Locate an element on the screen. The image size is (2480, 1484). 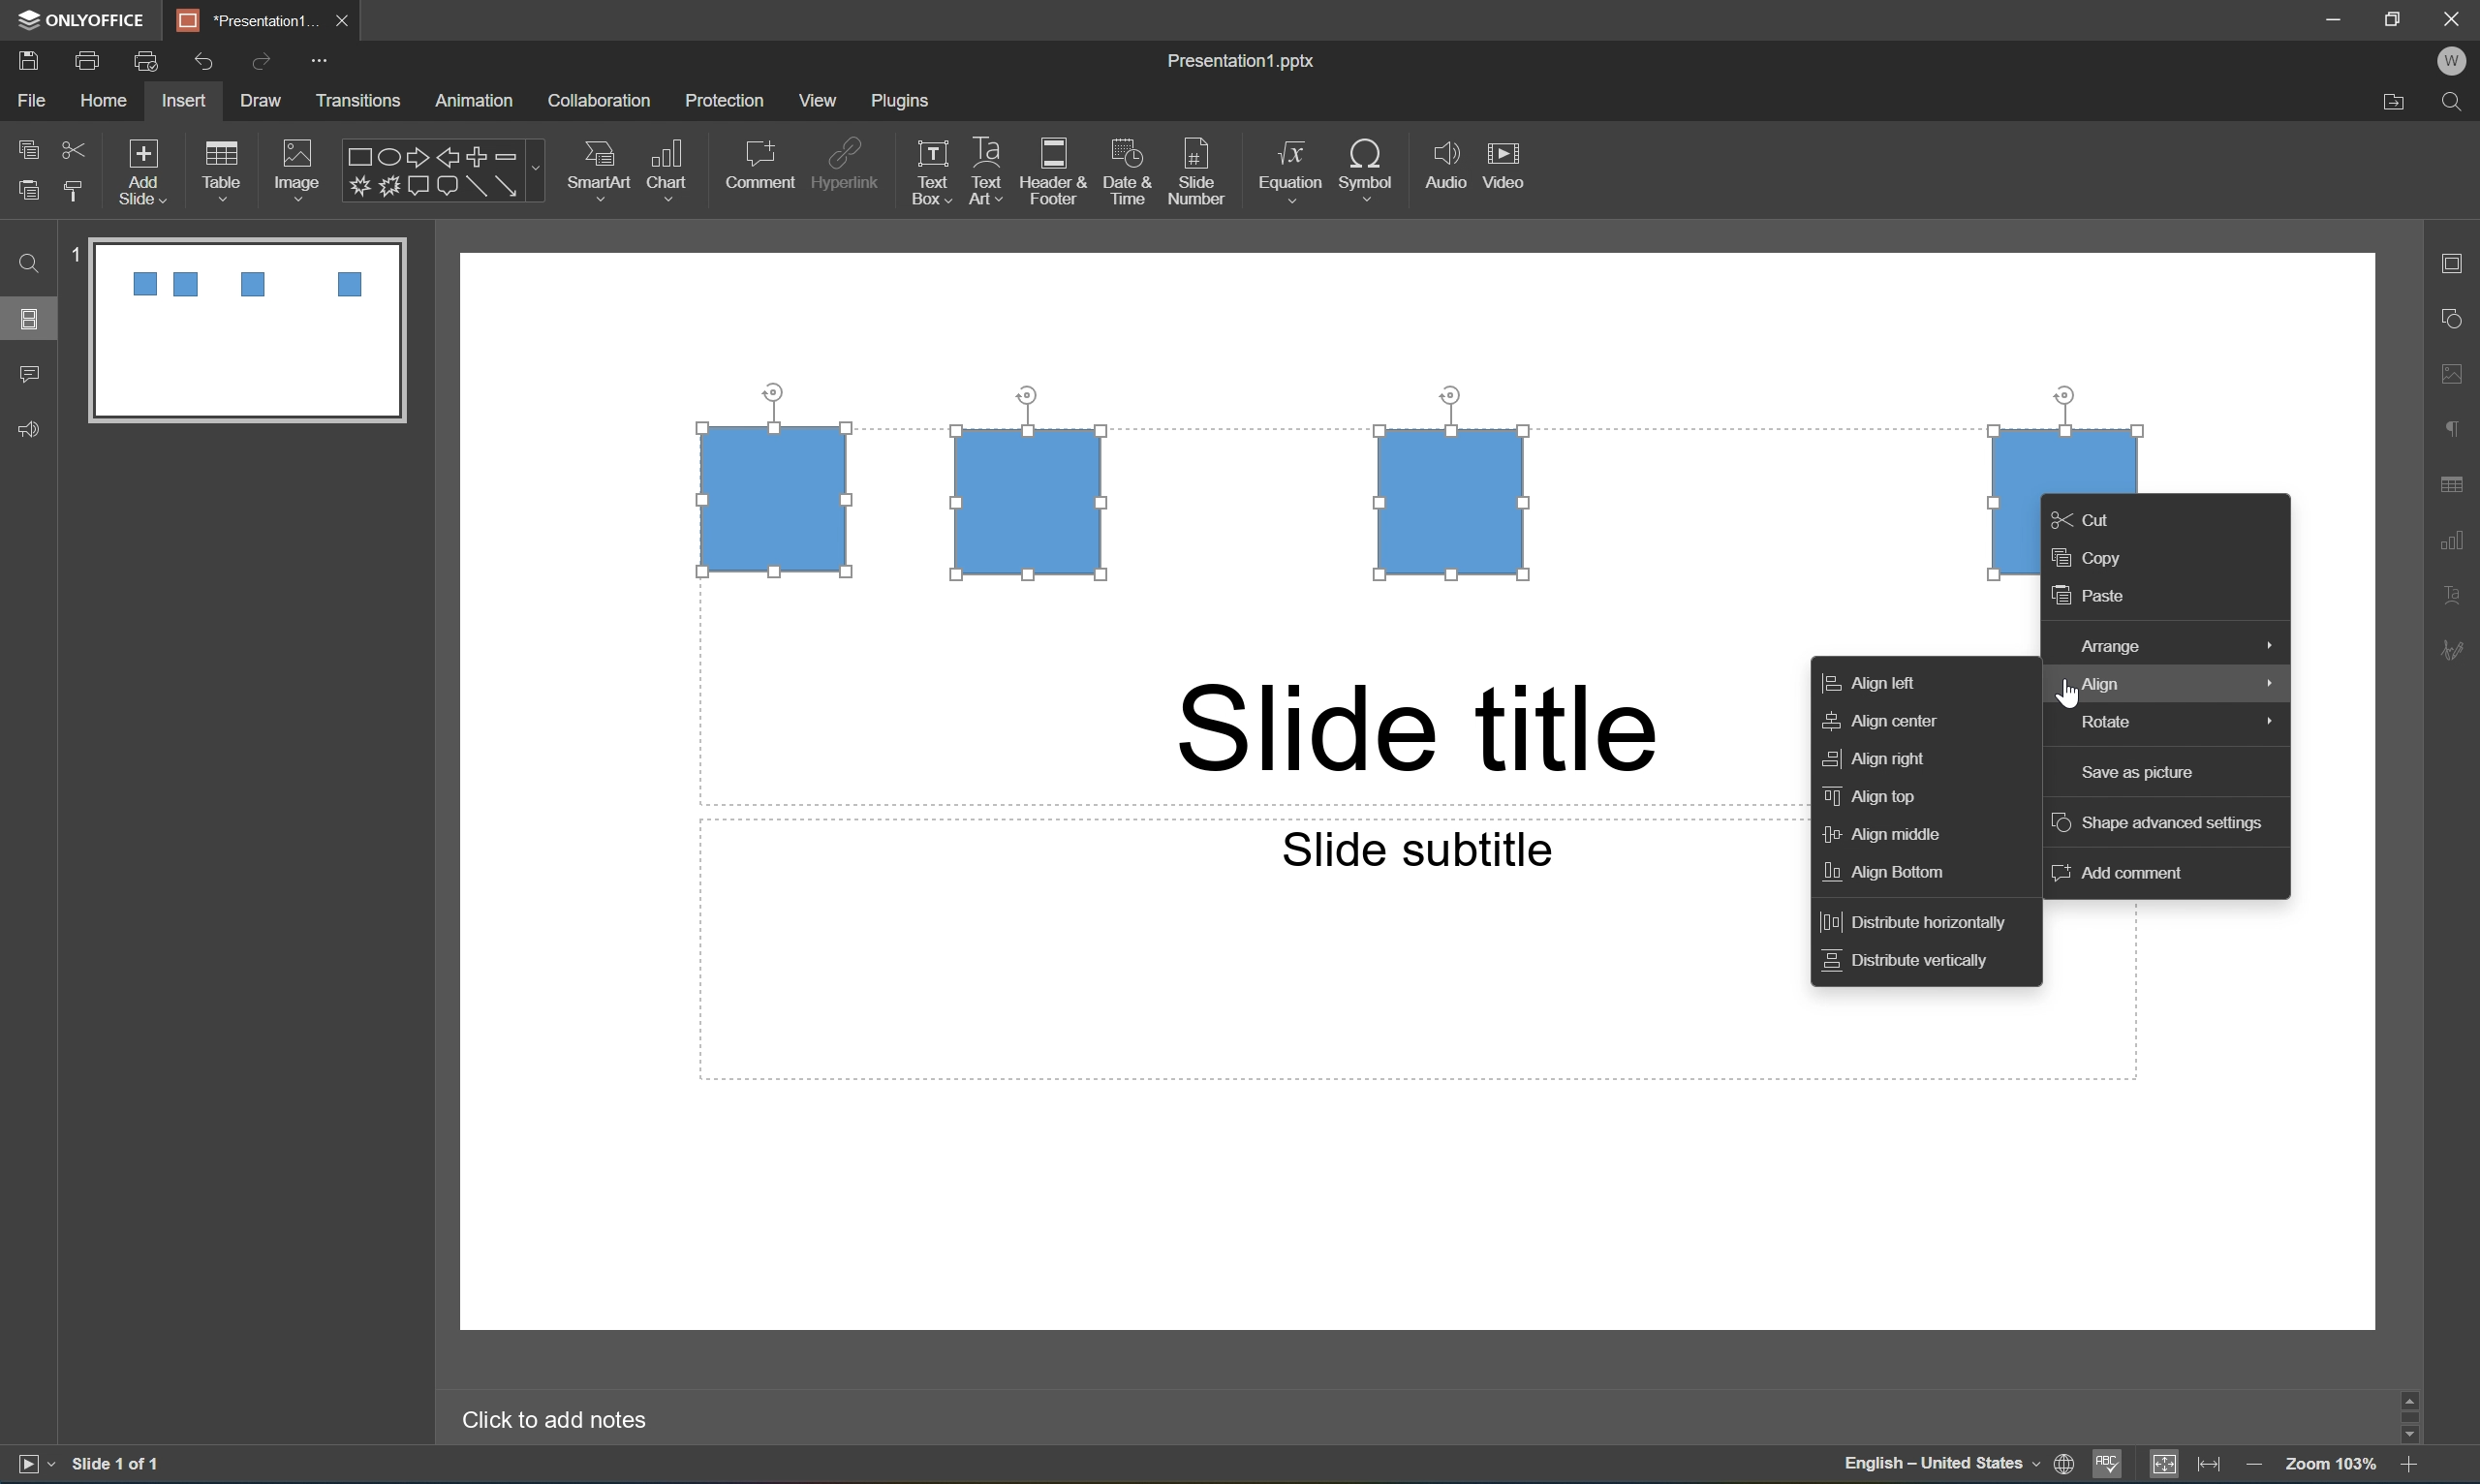
collaboration is located at coordinates (602, 100).